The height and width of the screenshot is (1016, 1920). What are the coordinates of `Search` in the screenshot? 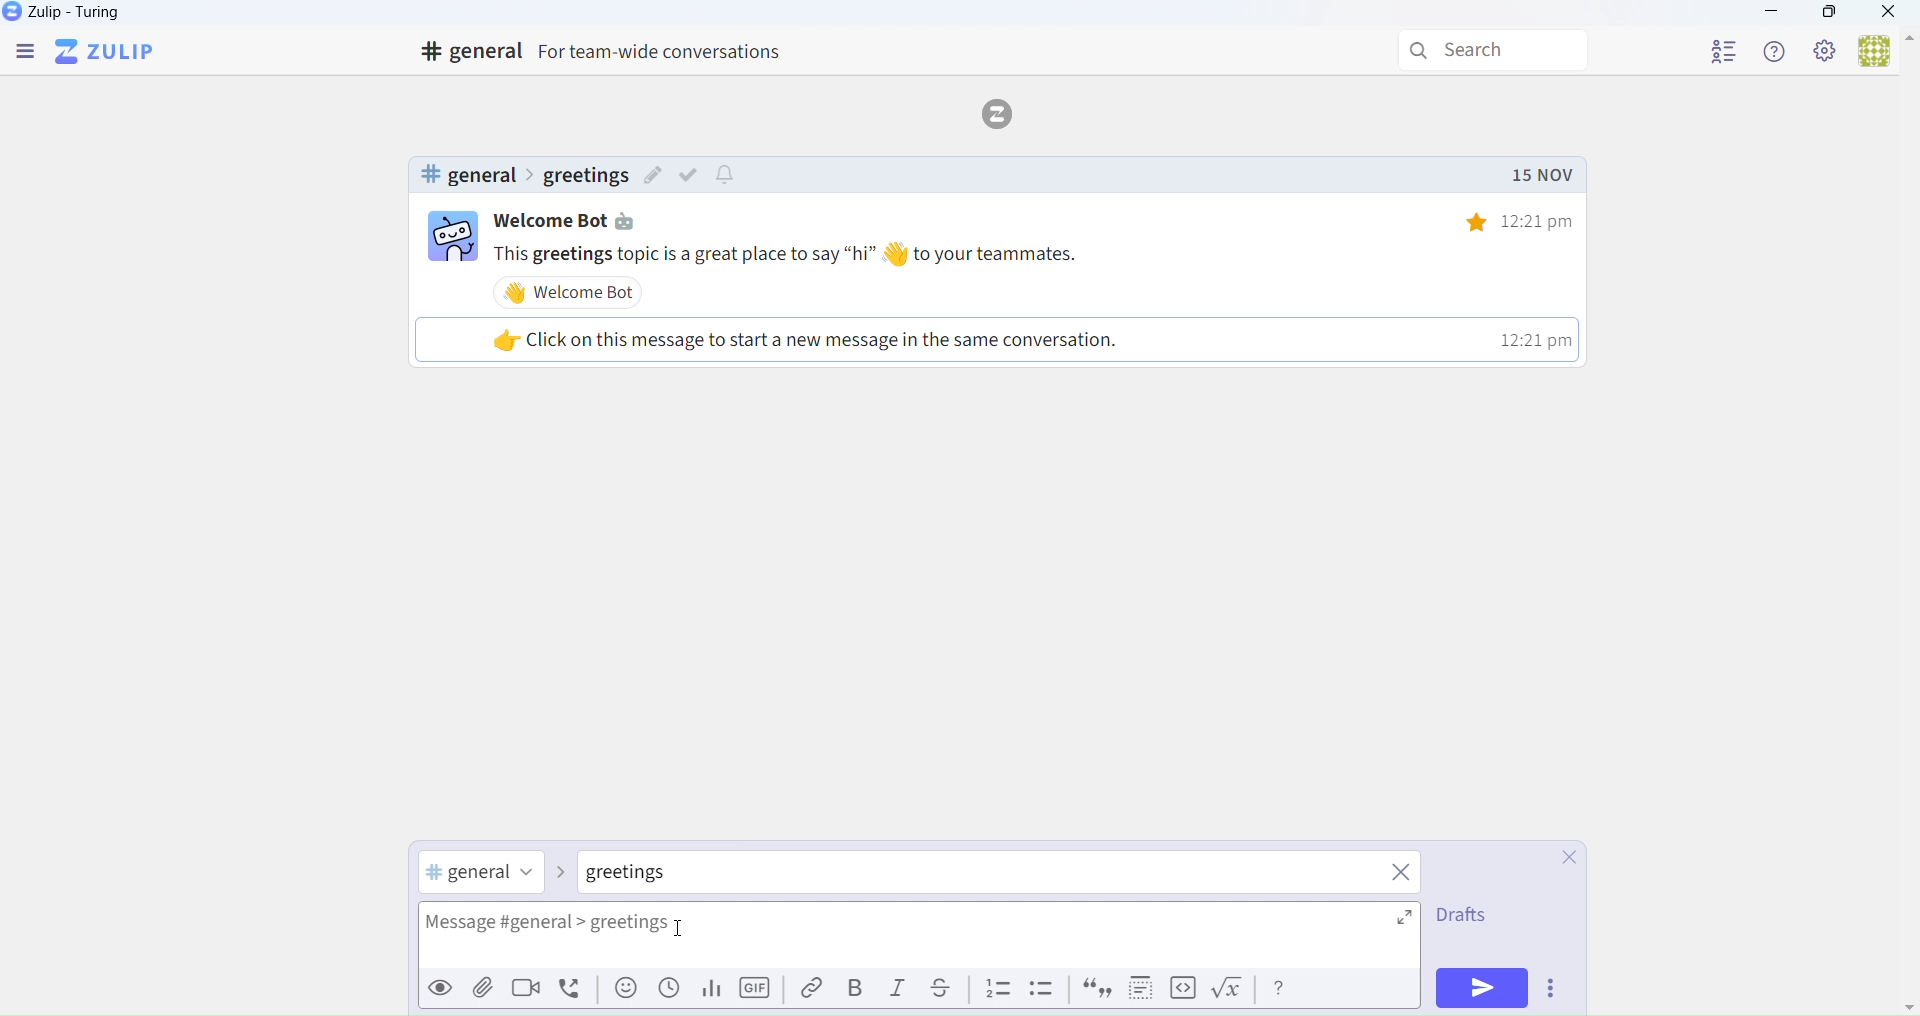 It's located at (1497, 51).